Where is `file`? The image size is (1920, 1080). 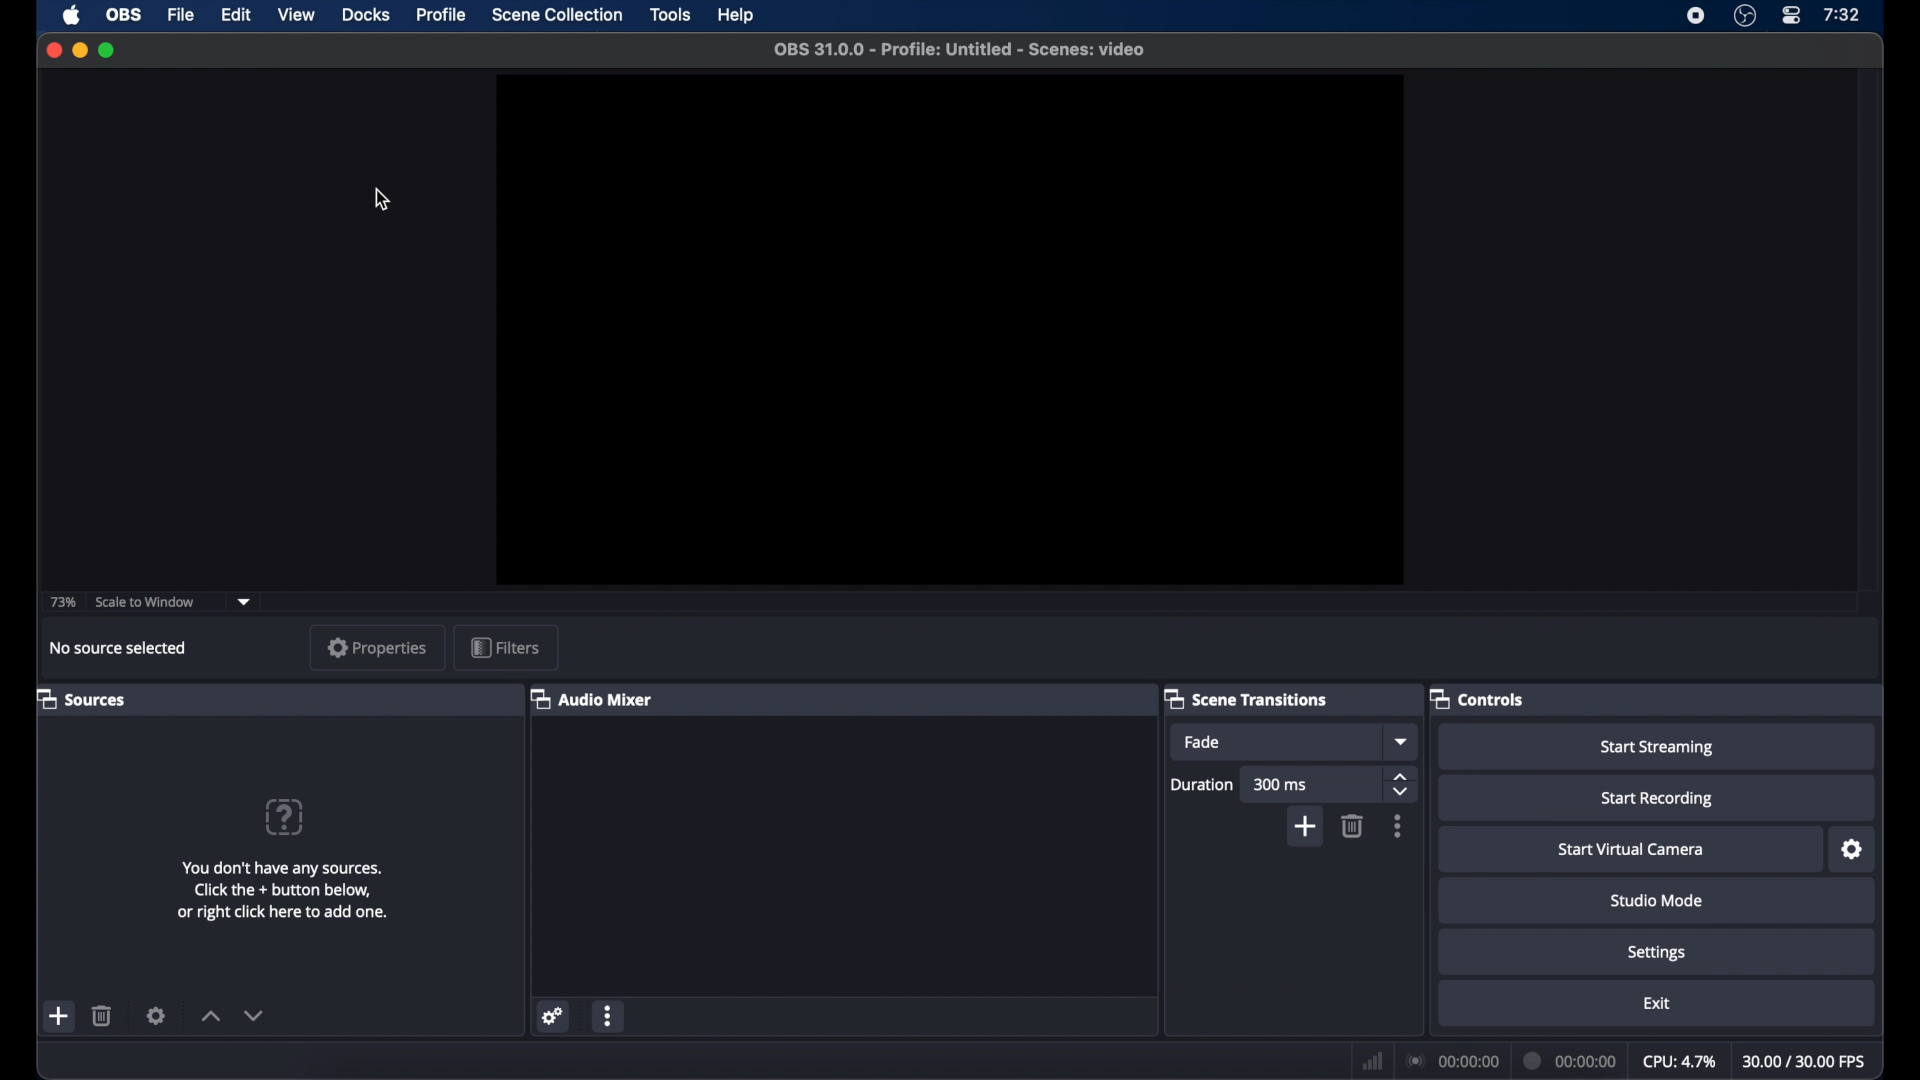 file is located at coordinates (182, 14).